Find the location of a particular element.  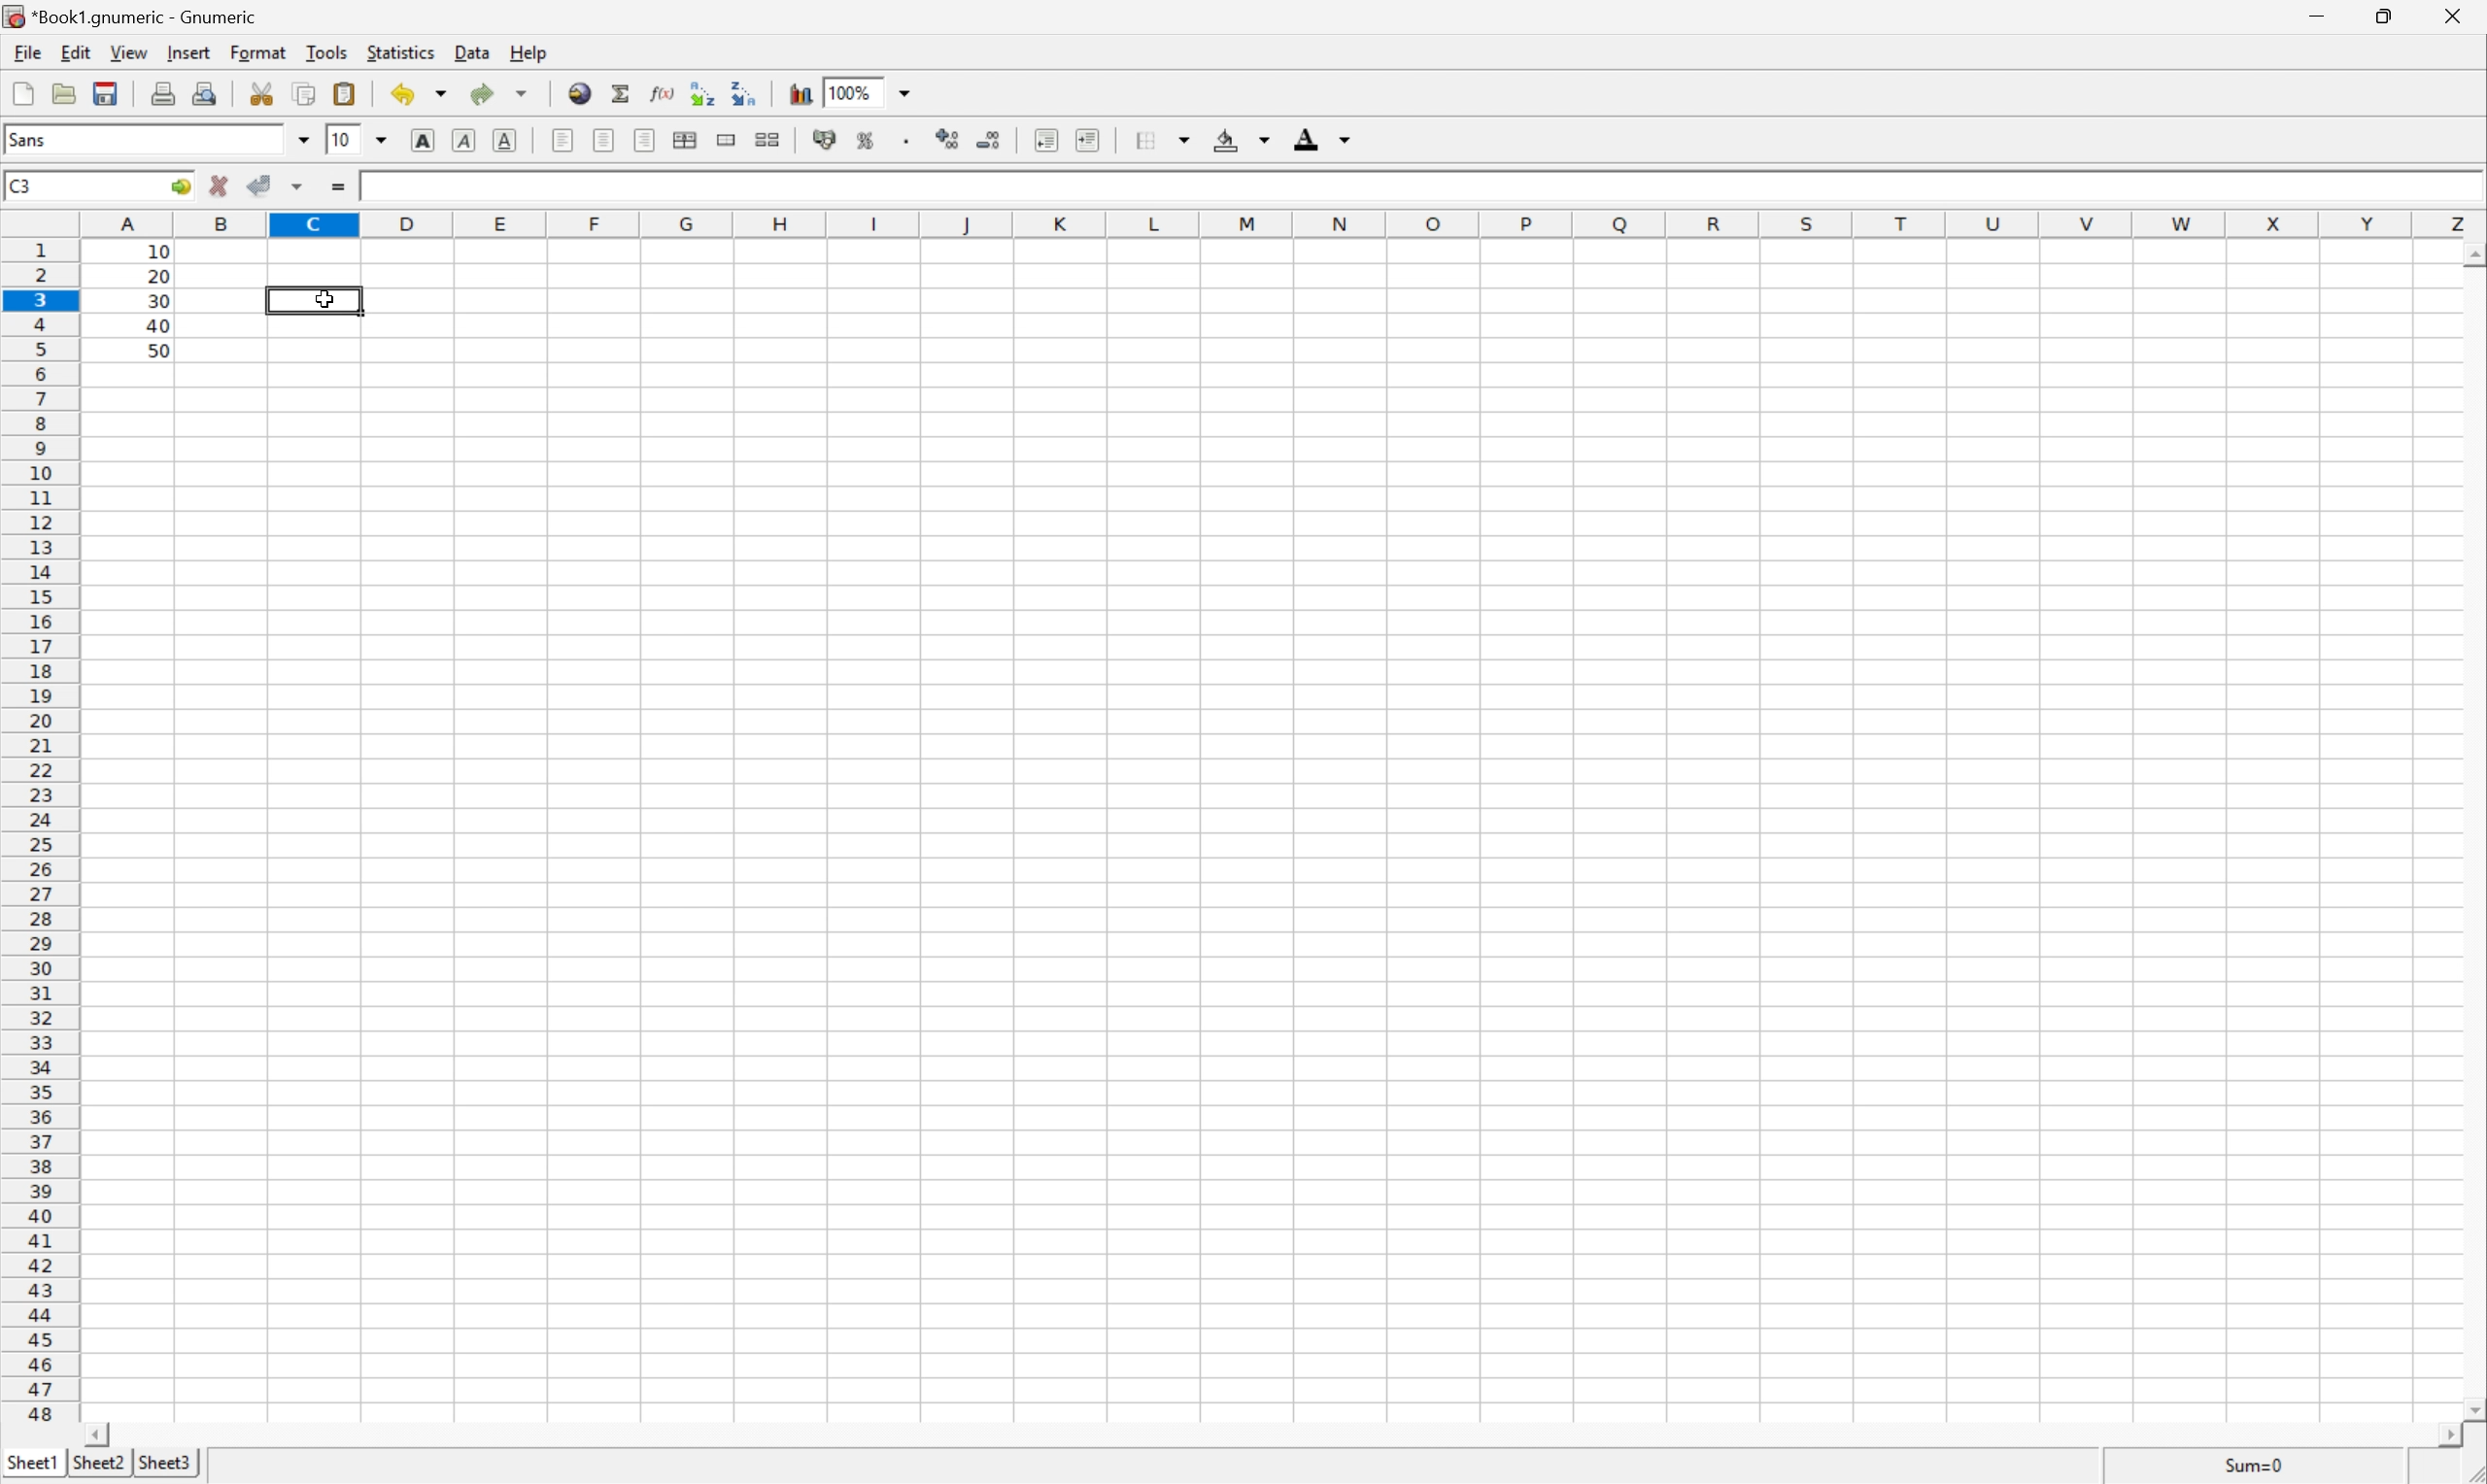

Underline text is located at coordinates (505, 143).